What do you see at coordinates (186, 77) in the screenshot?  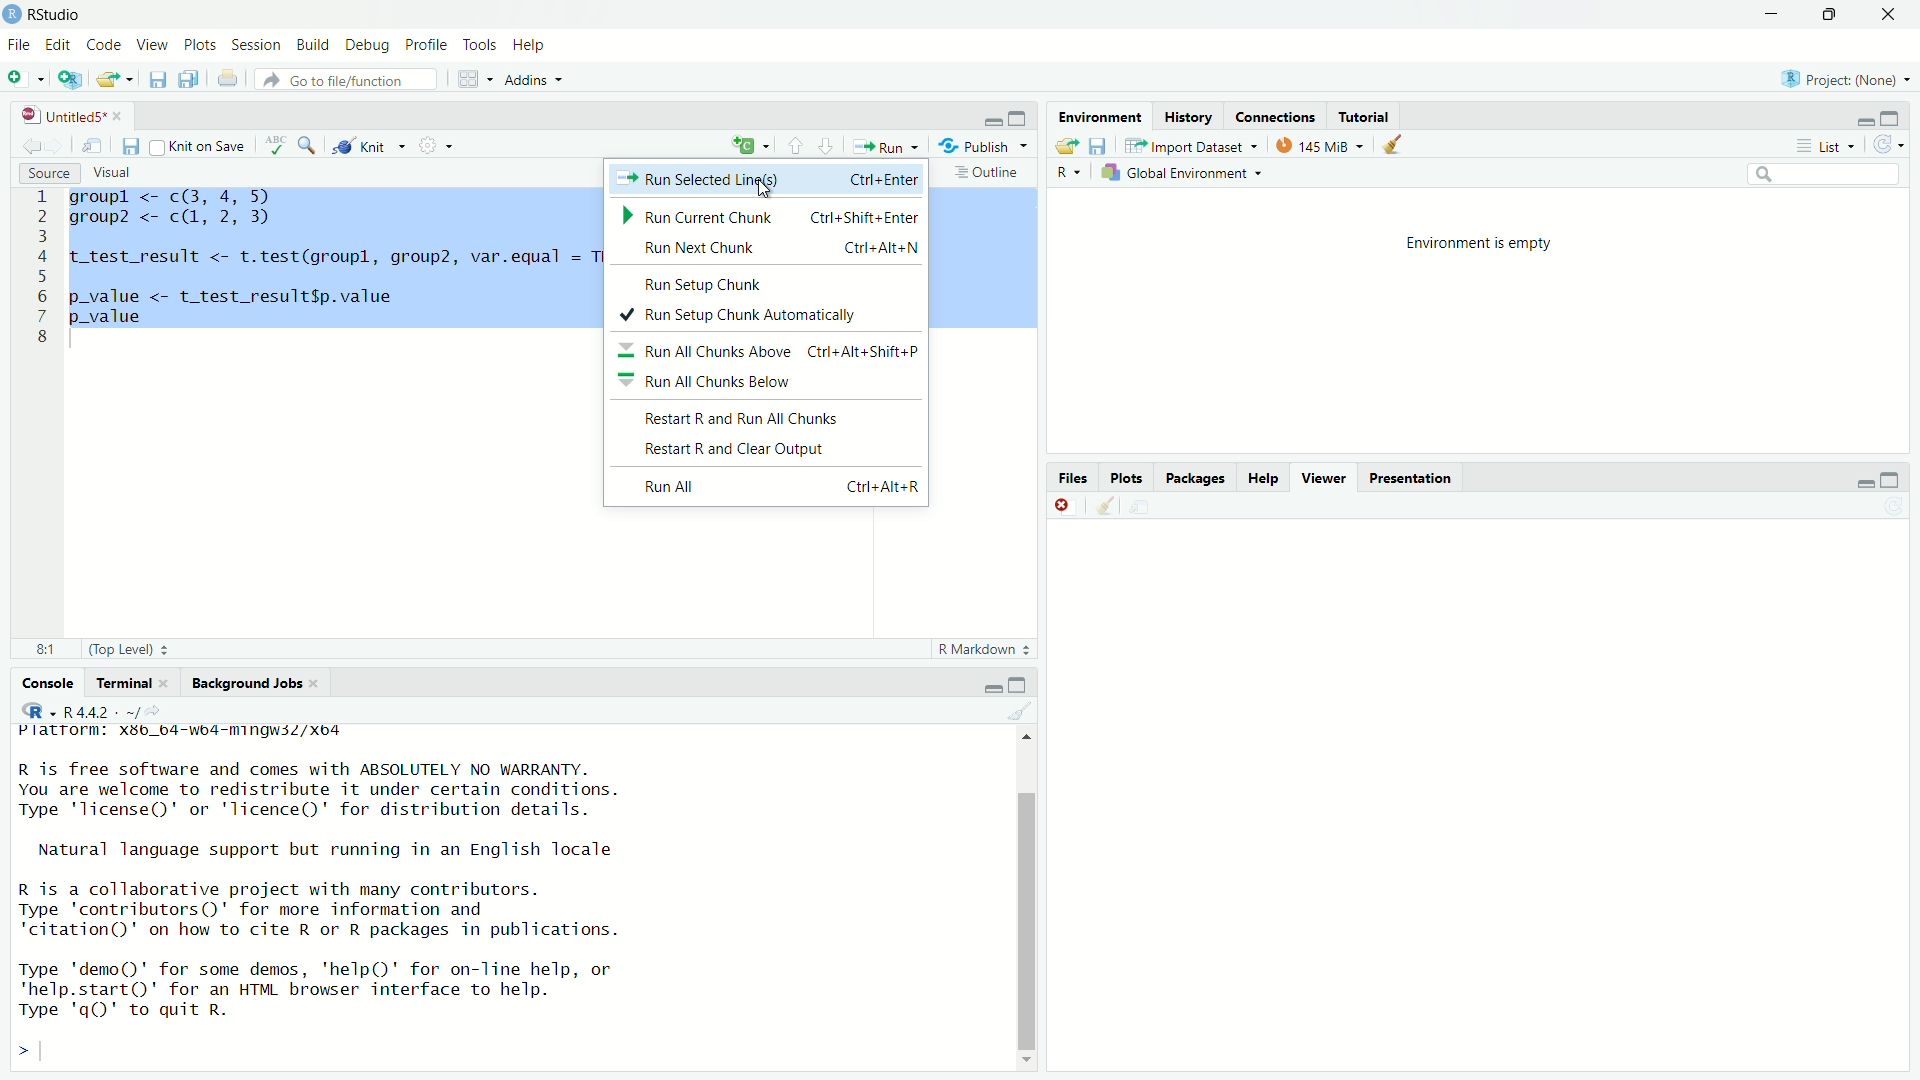 I see `save all open document` at bounding box center [186, 77].